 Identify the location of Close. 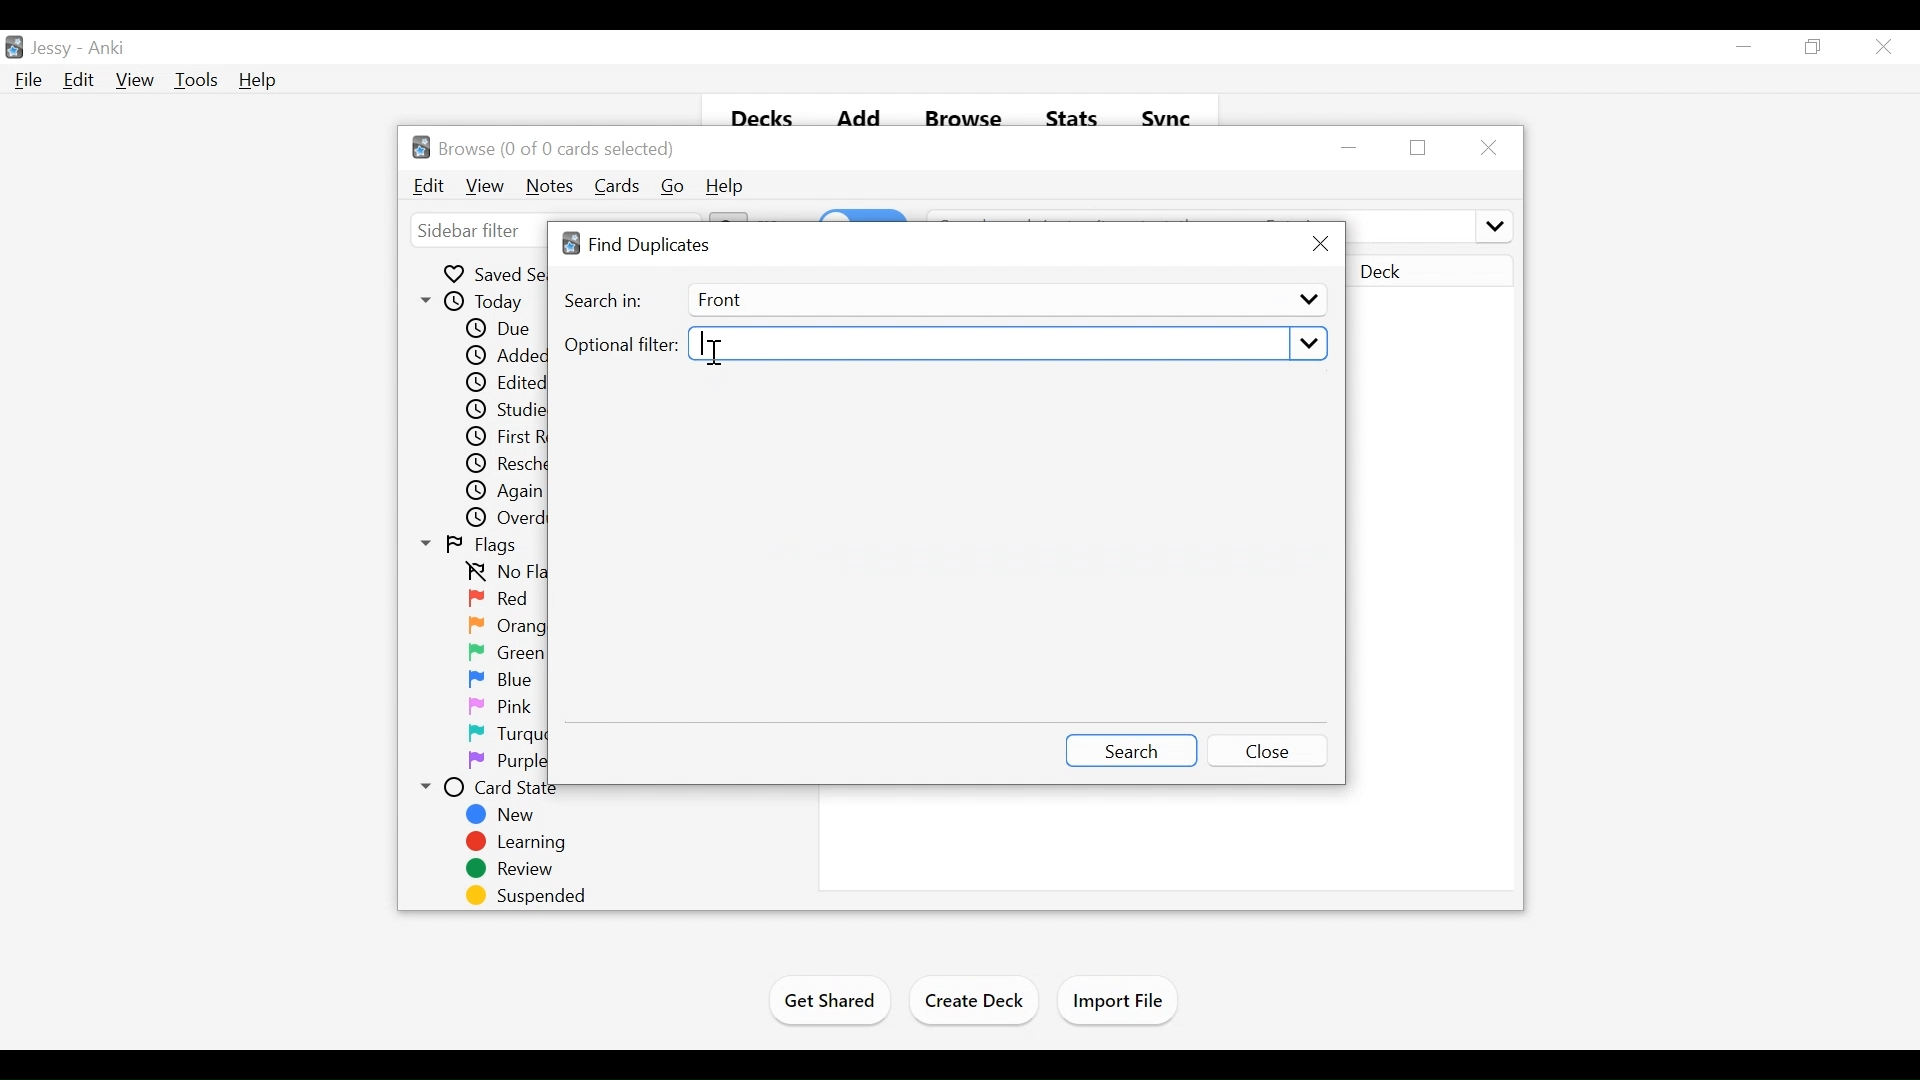
(1881, 46).